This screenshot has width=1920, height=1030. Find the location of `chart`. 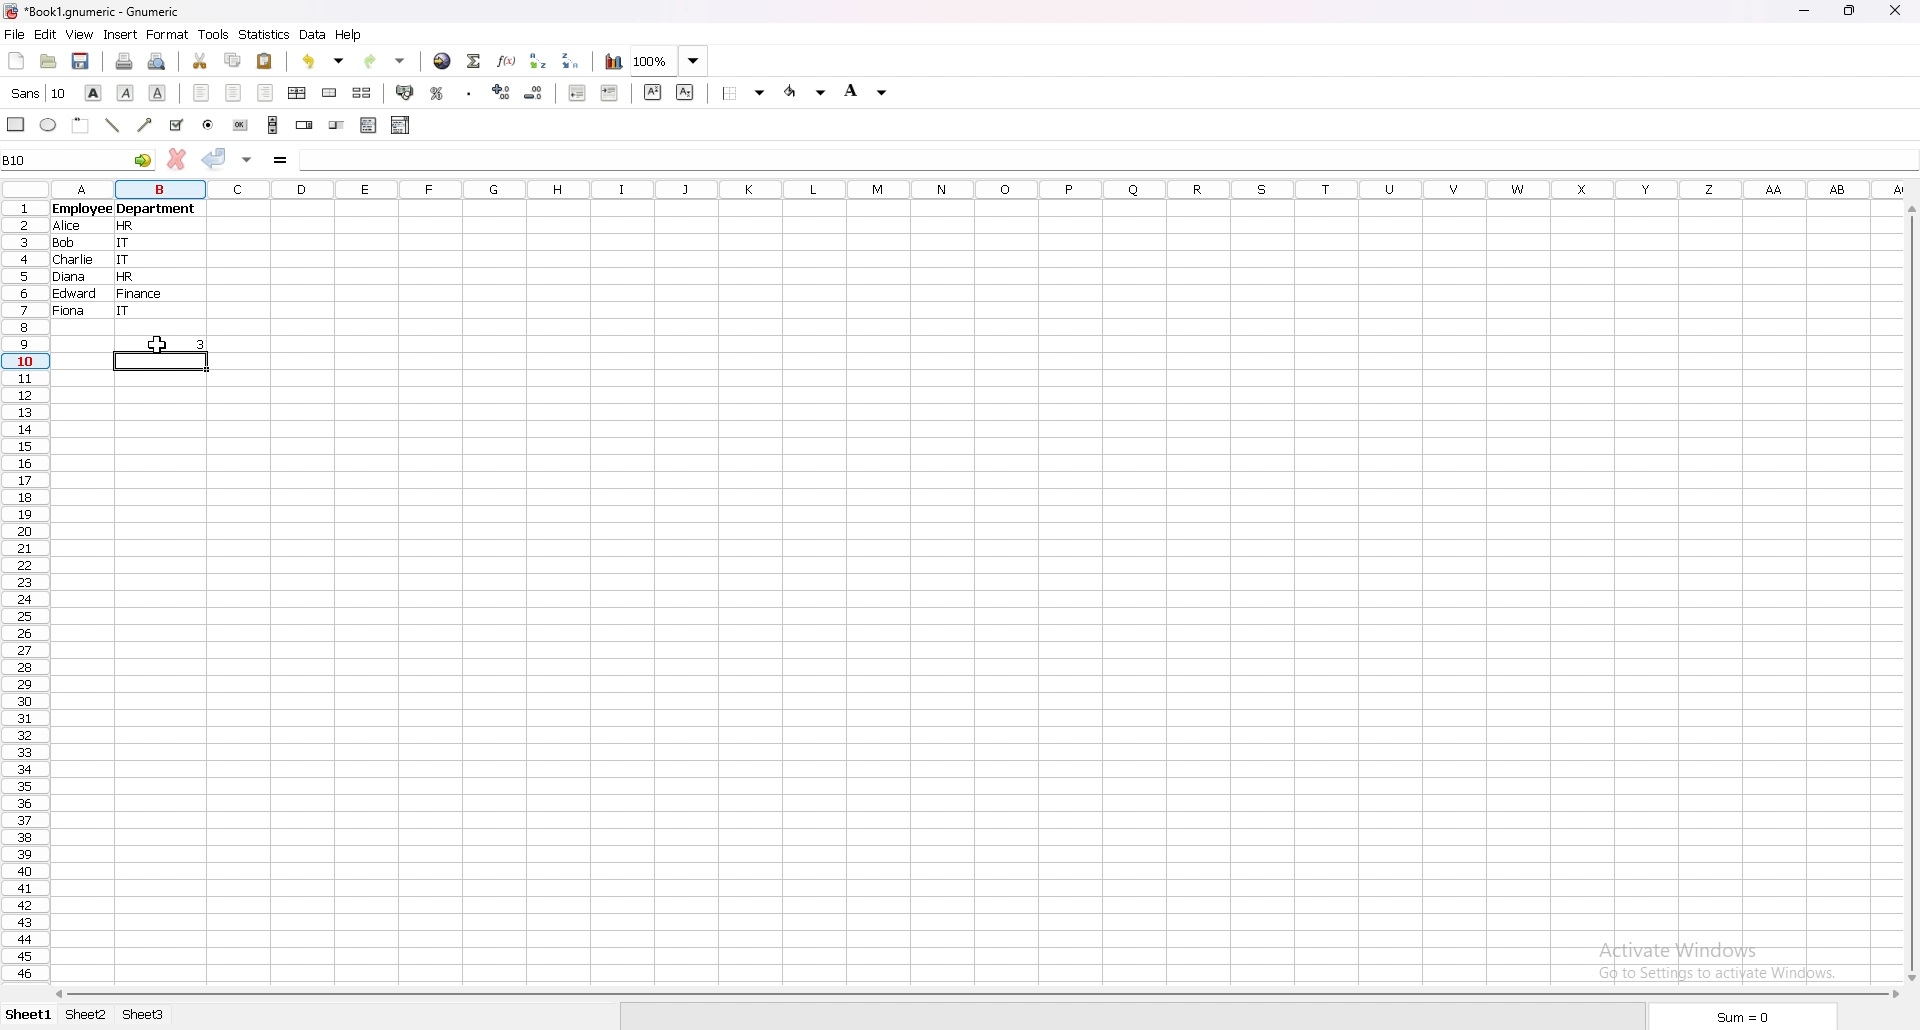

chart is located at coordinates (615, 61).